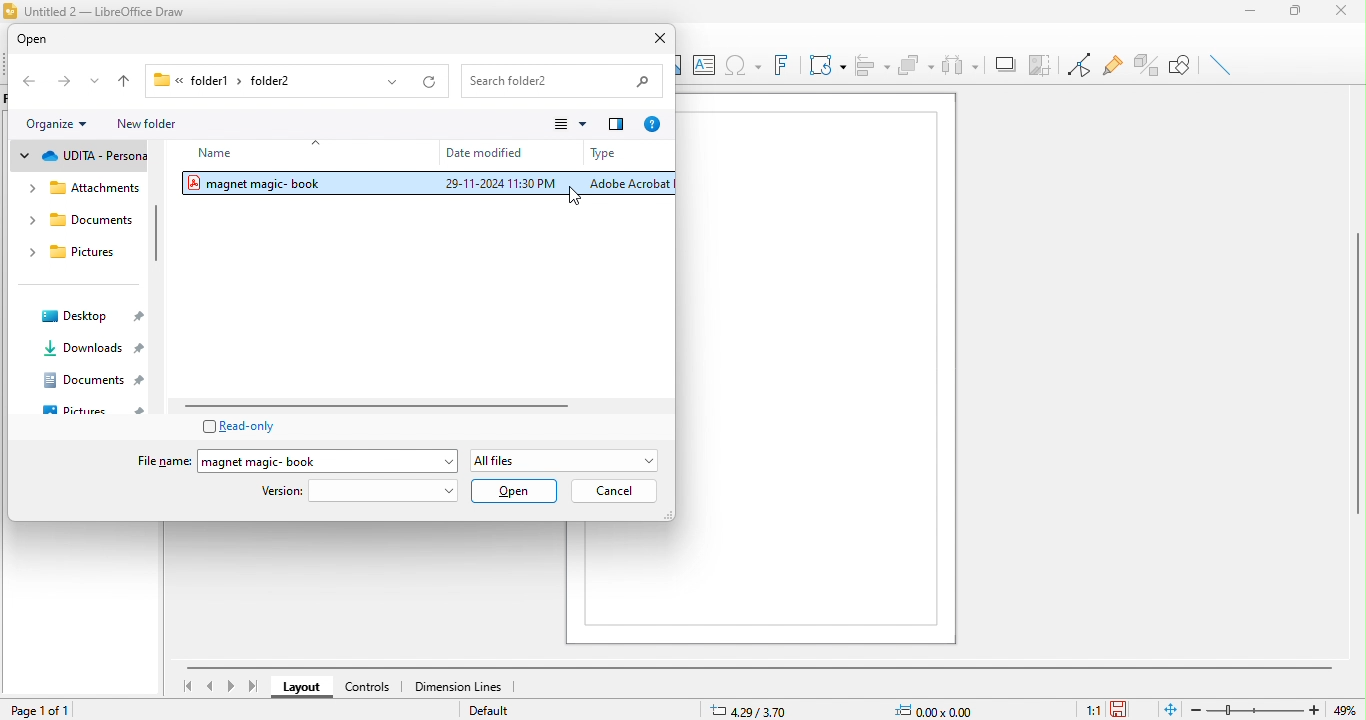  I want to click on page 1 of 1, so click(54, 712).